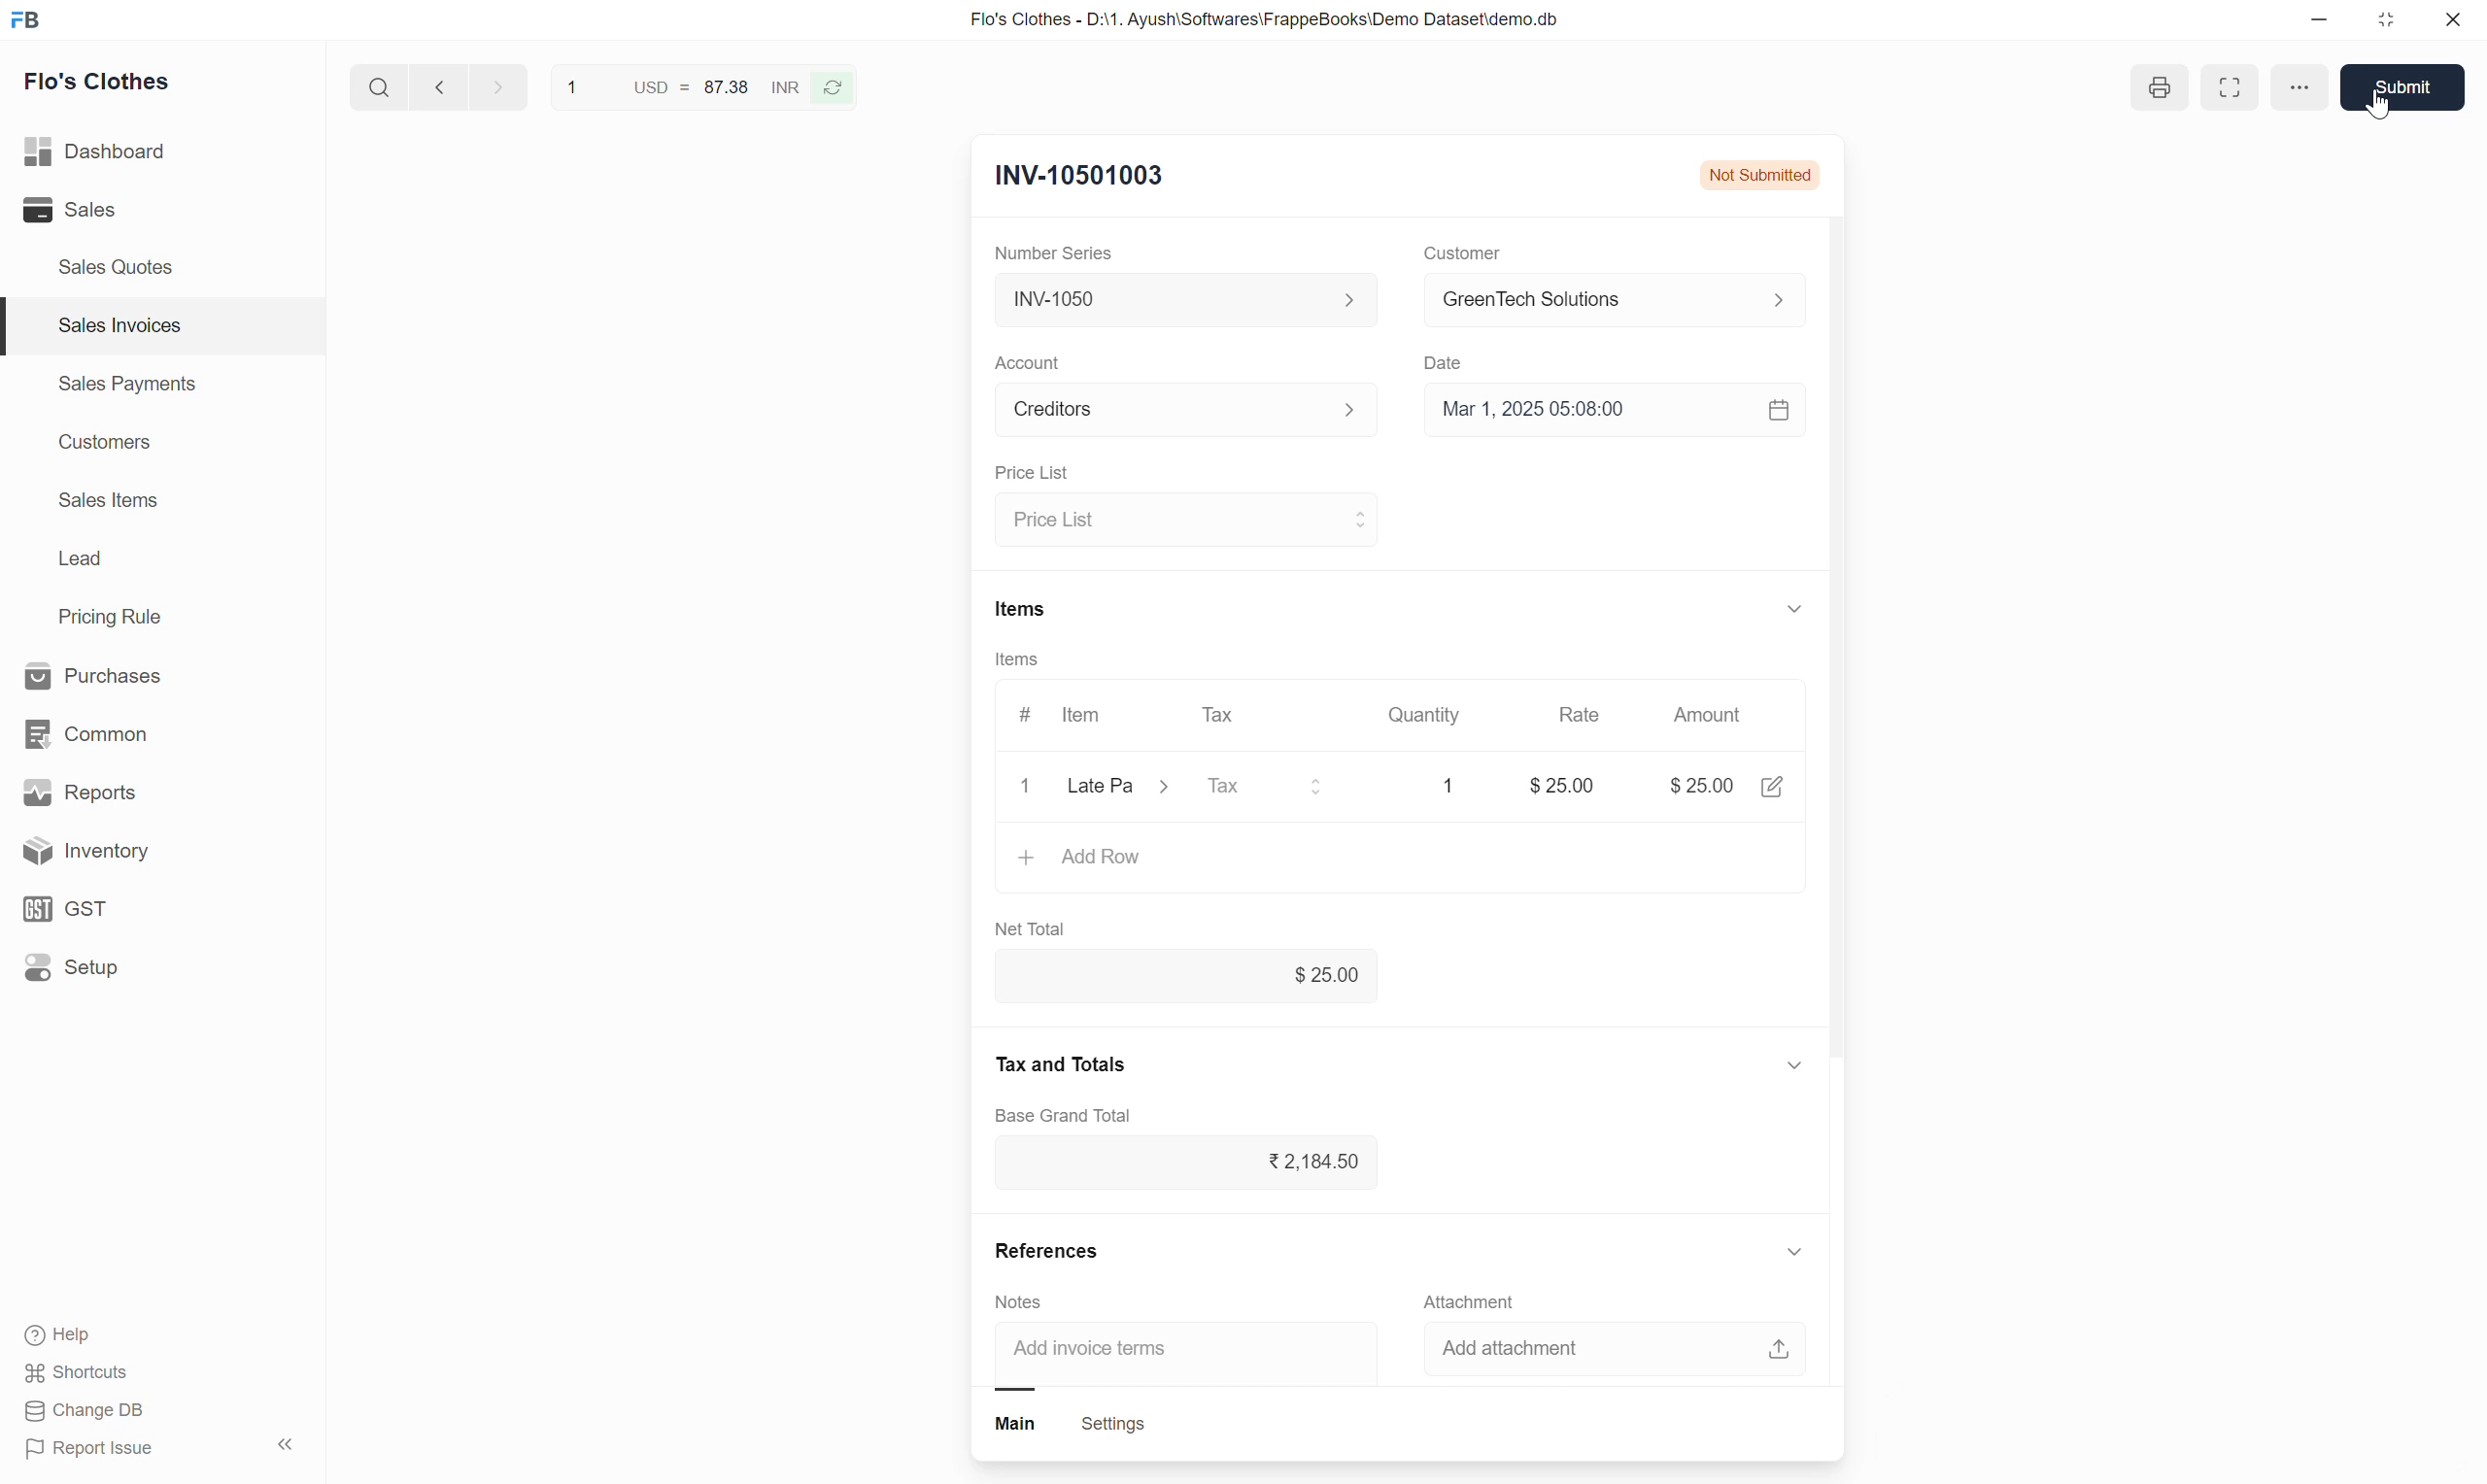  I want to click on show or hide references , so click(1802, 1246).